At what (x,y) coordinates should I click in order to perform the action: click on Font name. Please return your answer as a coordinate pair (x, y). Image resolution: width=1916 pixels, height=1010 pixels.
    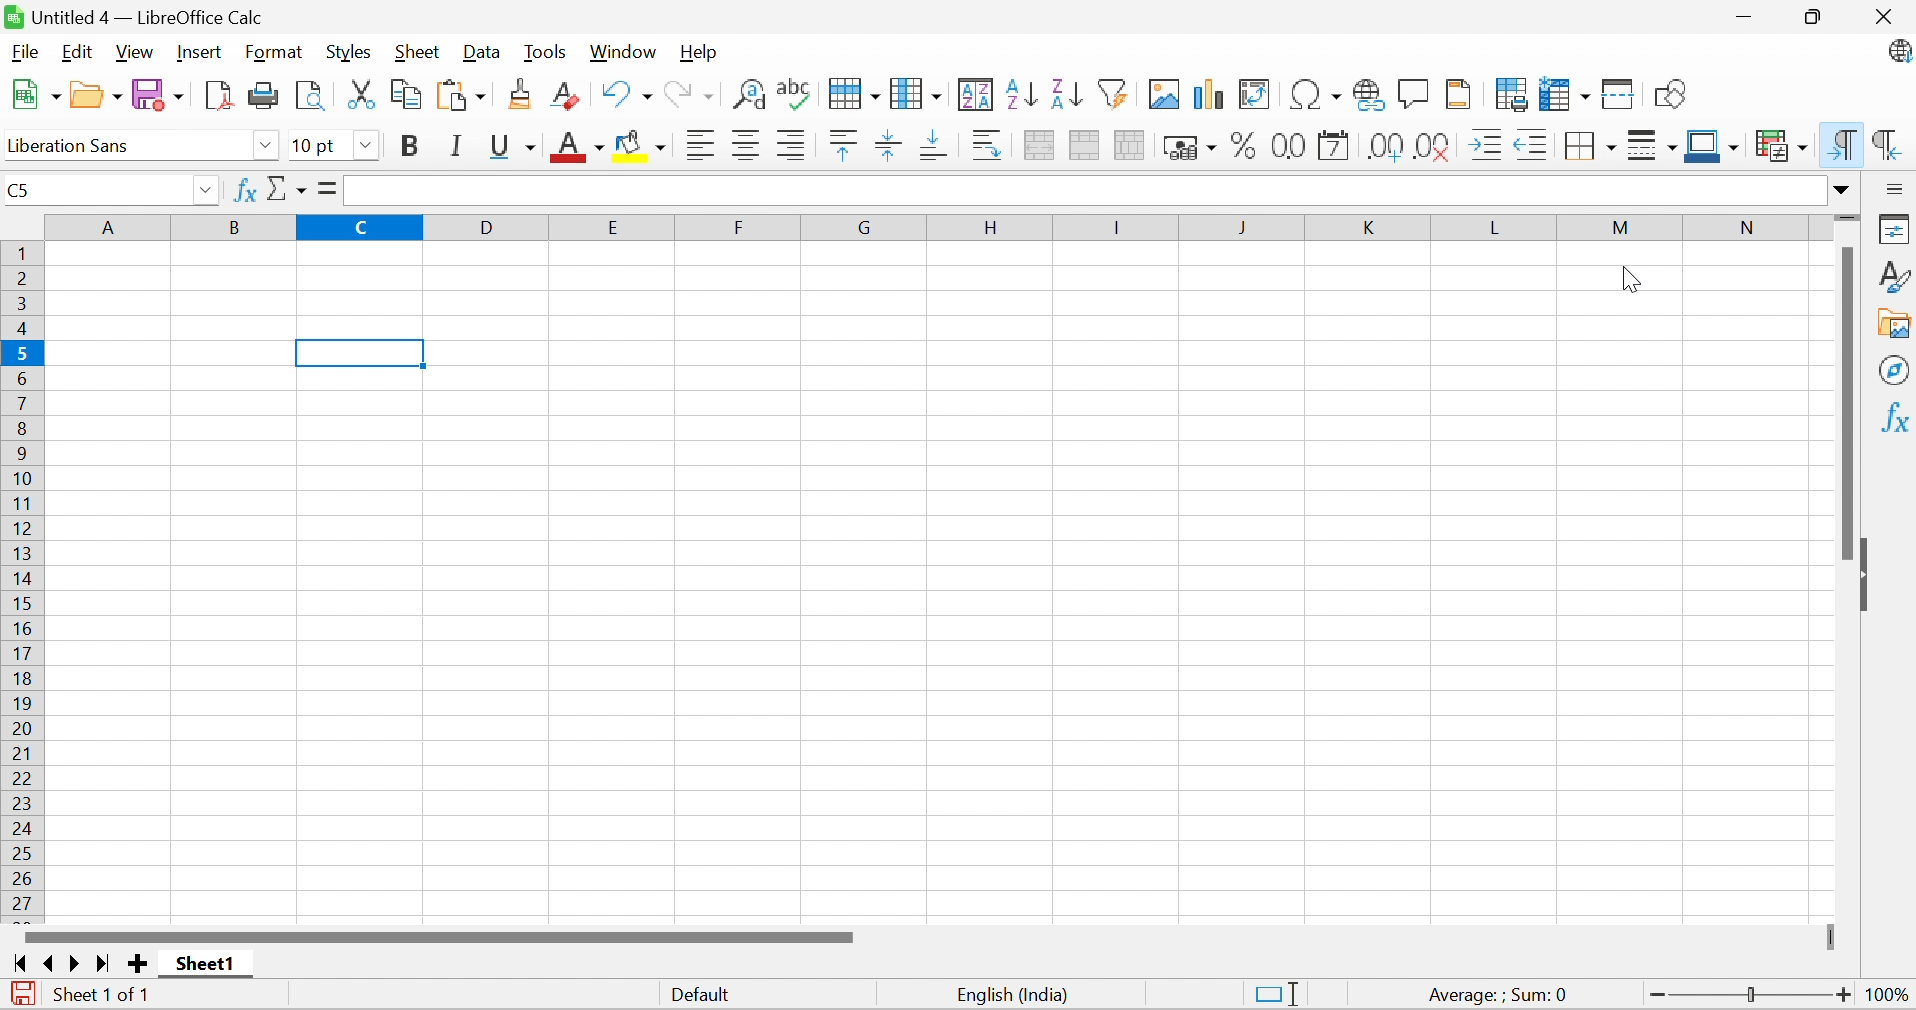
    Looking at the image, I should click on (123, 147).